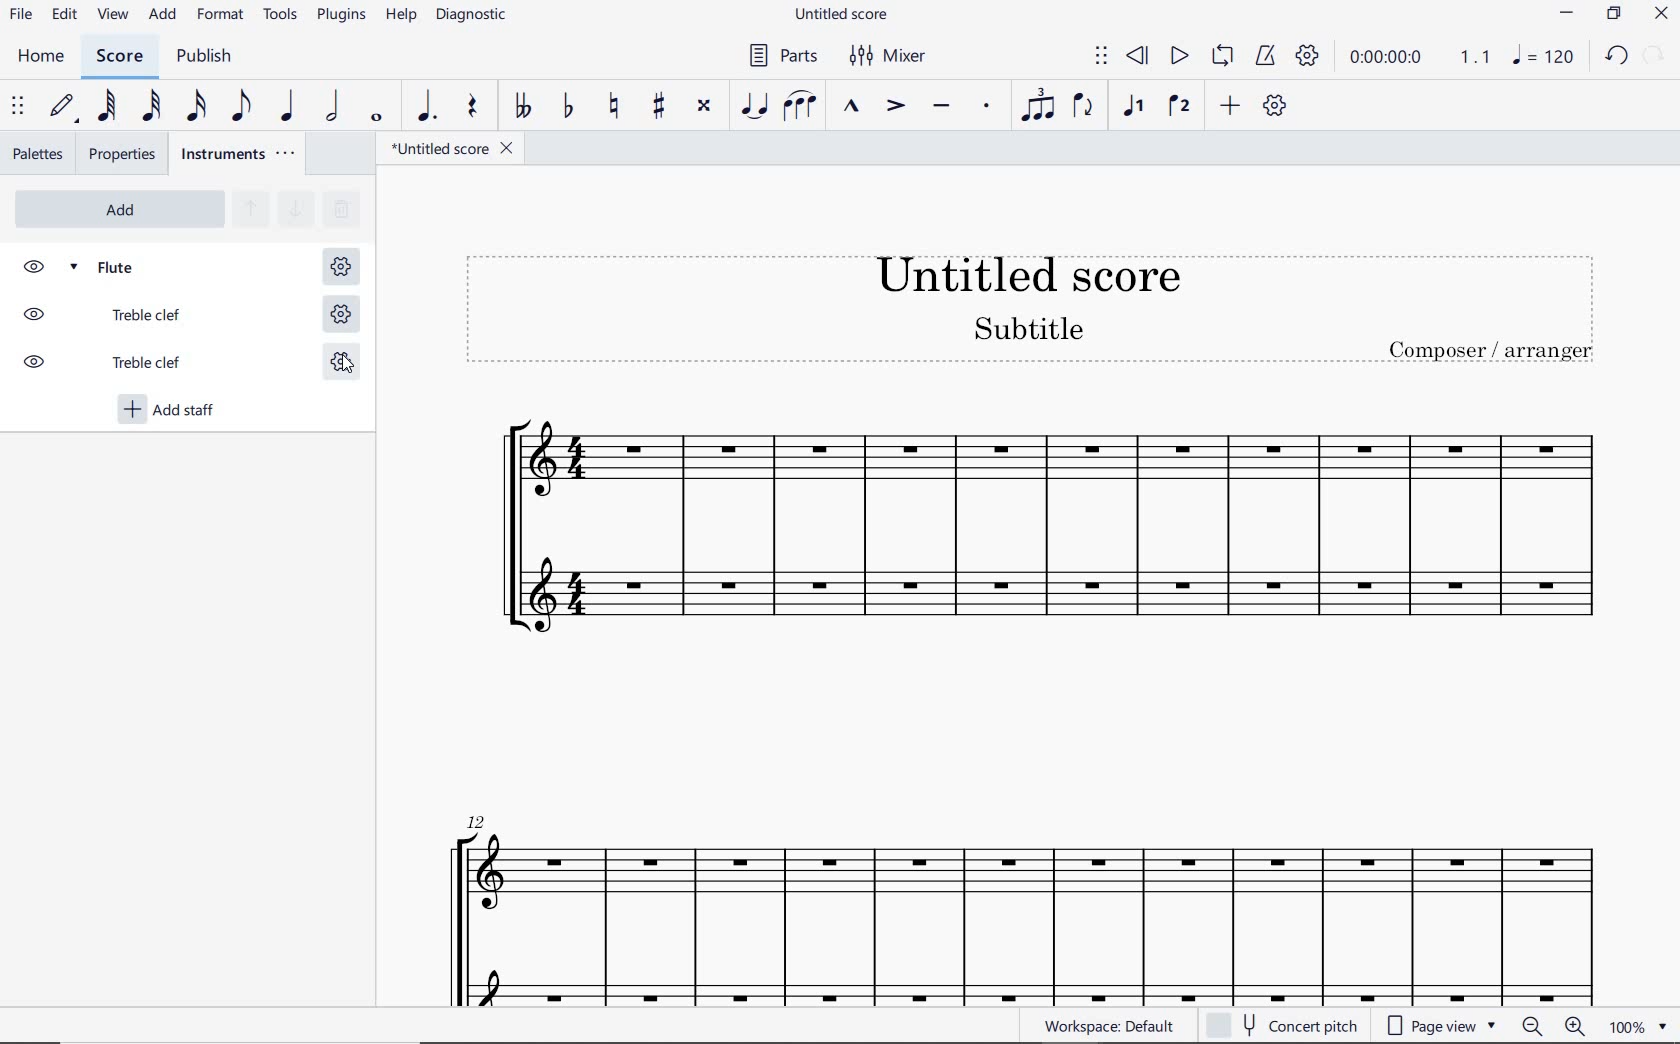 The image size is (1680, 1044). I want to click on view, so click(116, 16).